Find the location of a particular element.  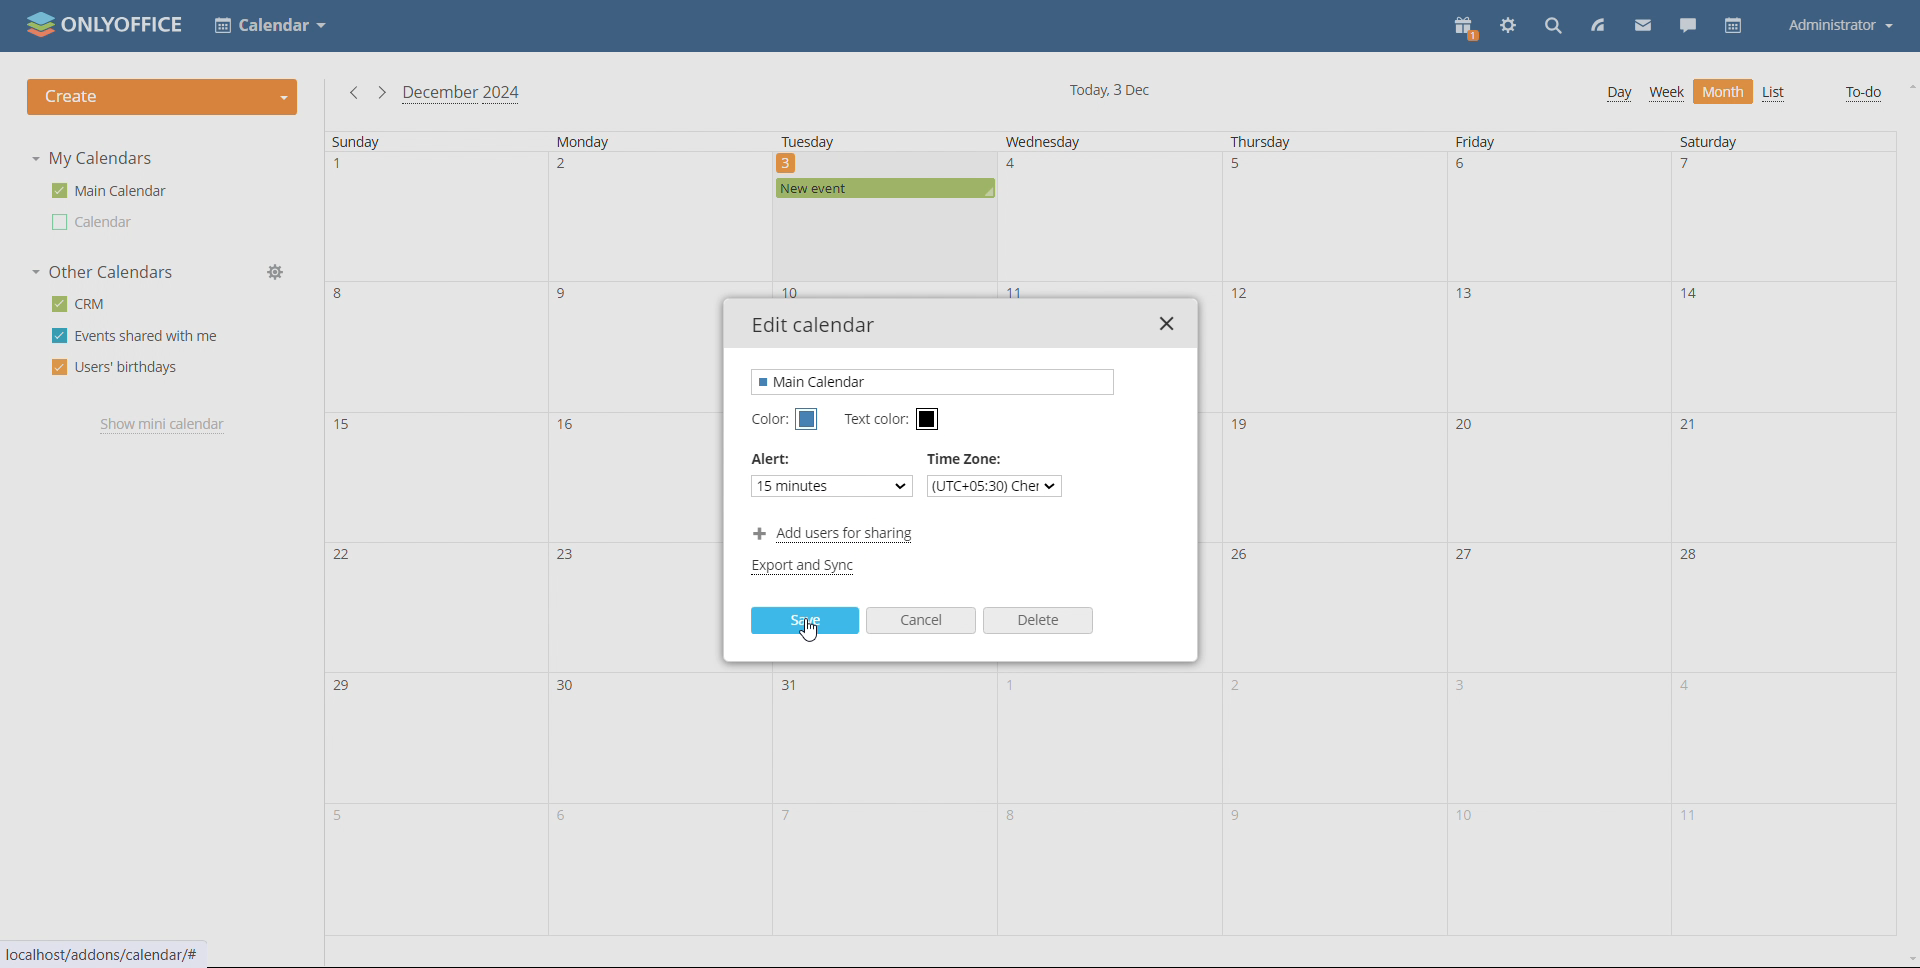

previous month is located at coordinates (351, 93).